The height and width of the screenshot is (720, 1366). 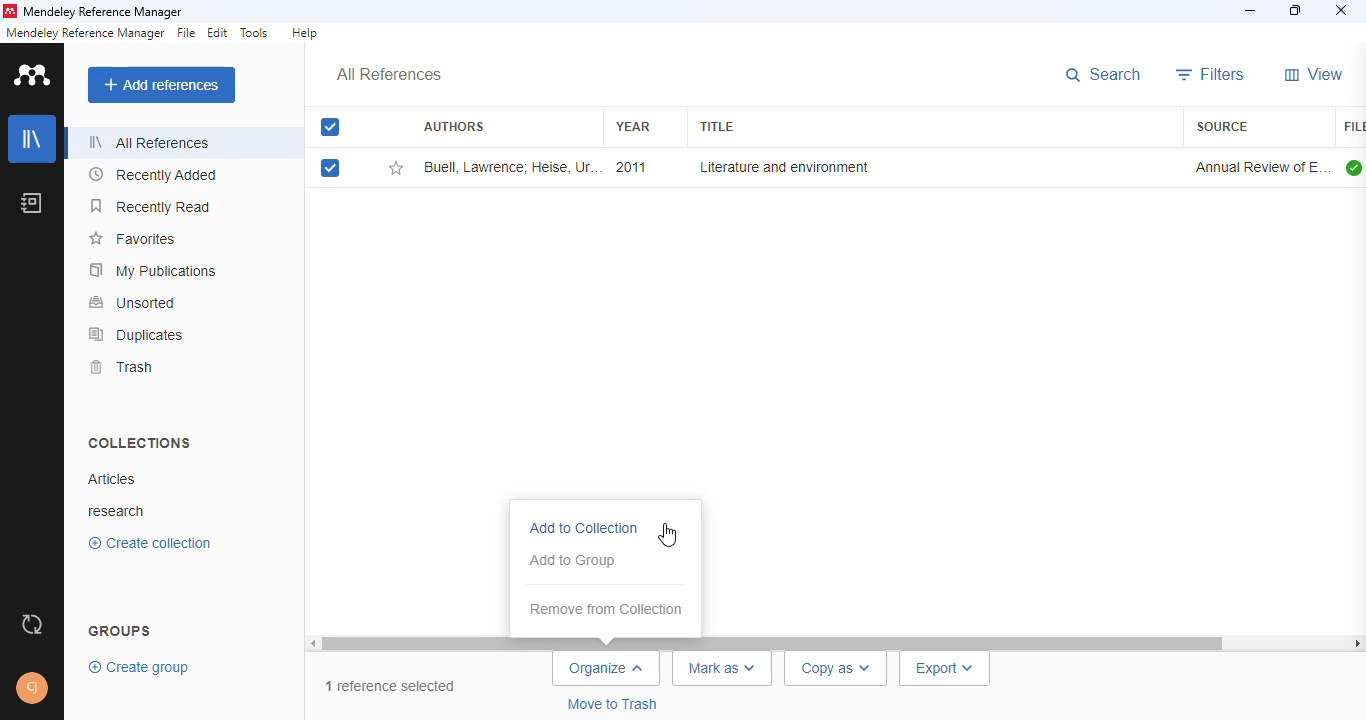 What do you see at coordinates (396, 168) in the screenshot?
I see `add this reference to favorites` at bounding box center [396, 168].